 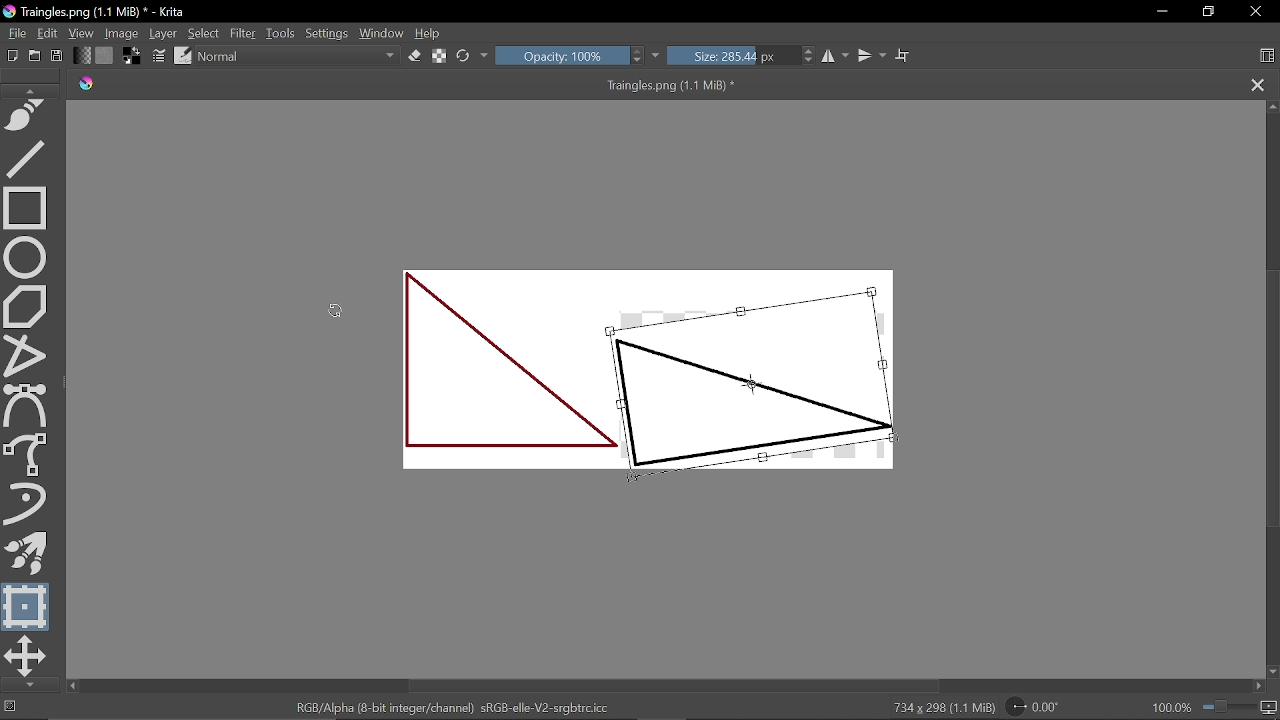 What do you see at coordinates (743, 57) in the screenshot?
I see `Size: 285.44 px` at bounding box center [743, 57].